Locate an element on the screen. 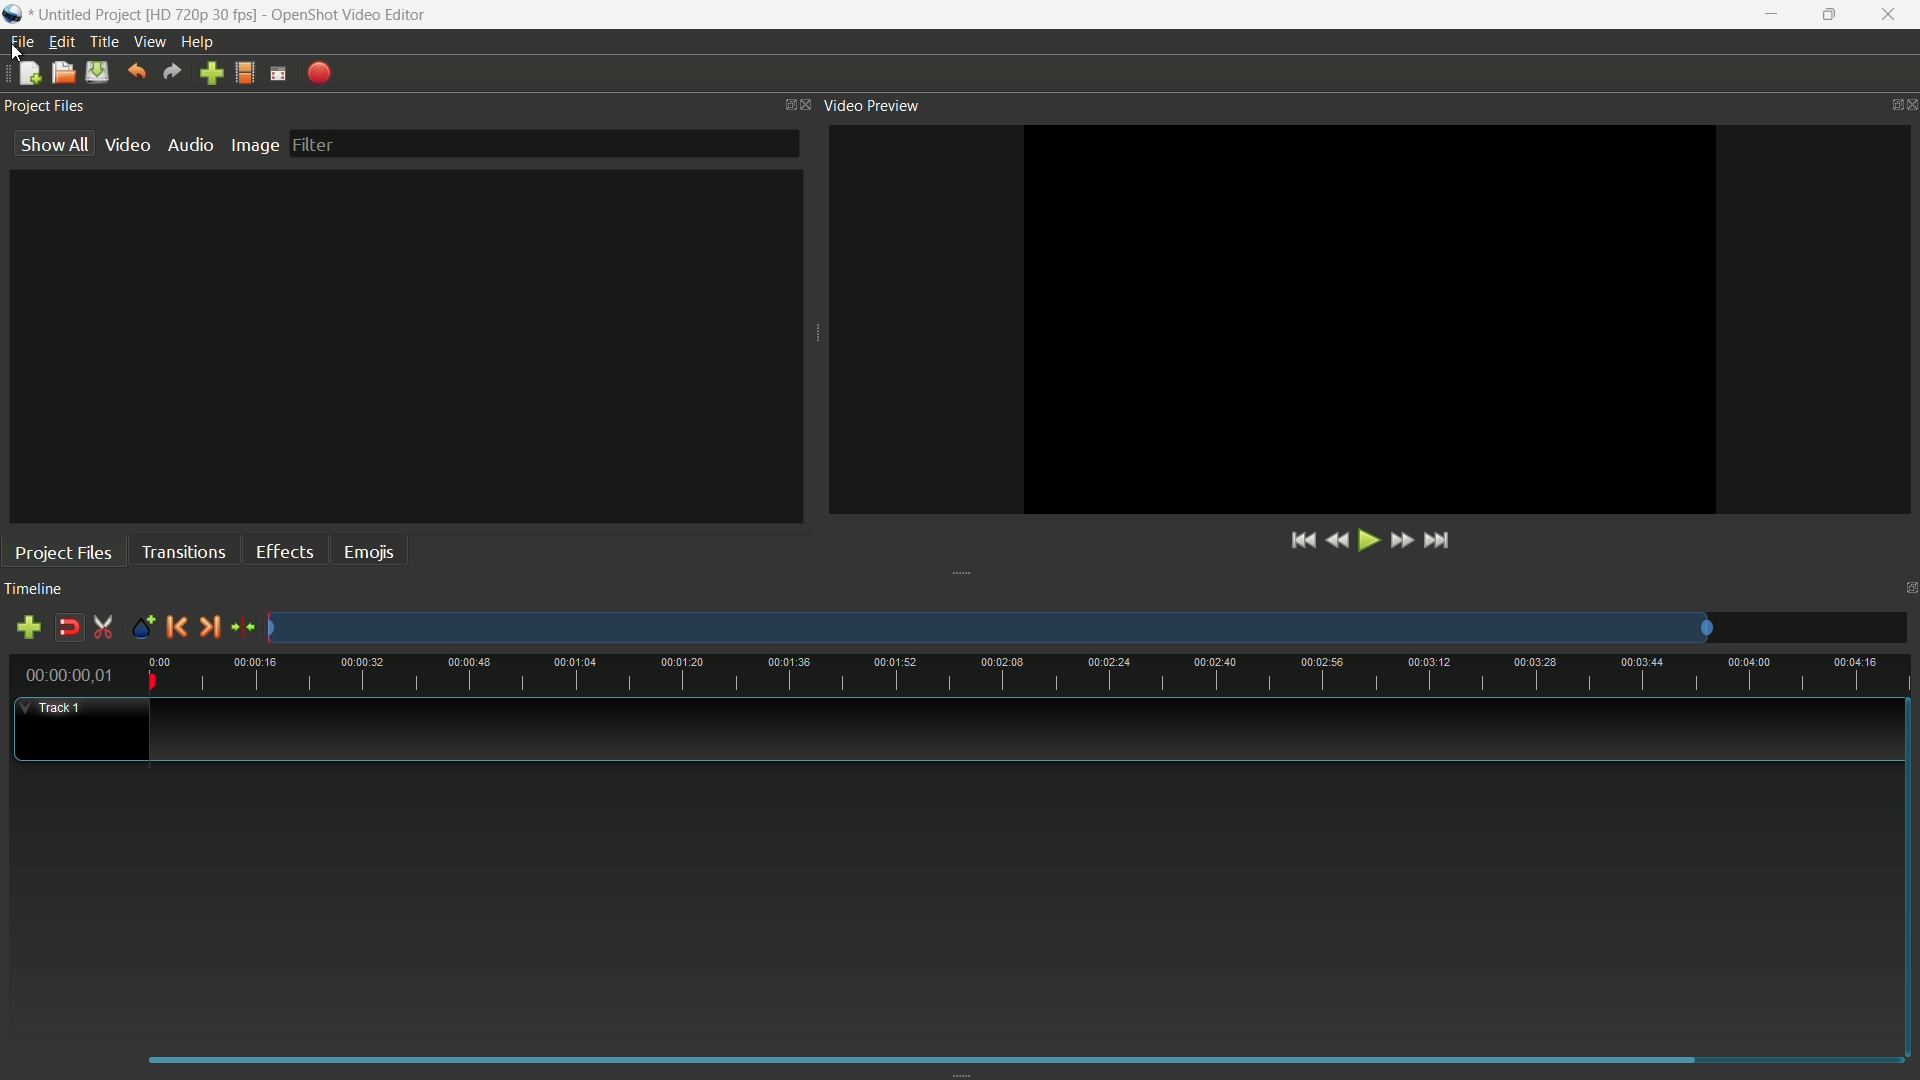 This screenshot has height=1080, width=1920. project name is located at coordinates (87, 15).